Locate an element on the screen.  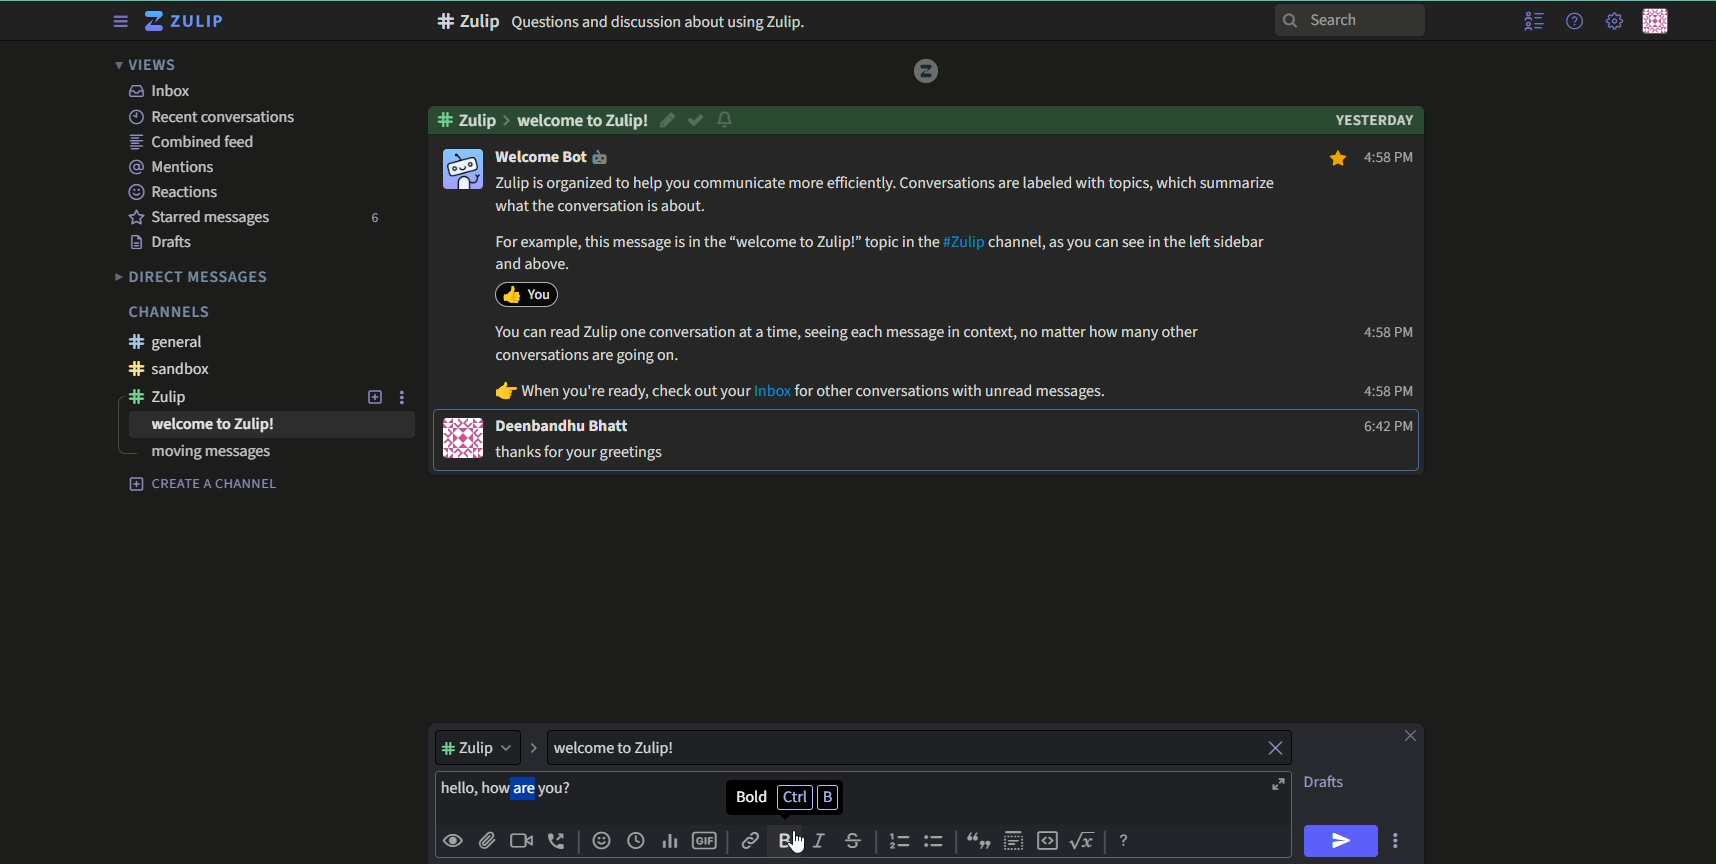
resolved is located at coordinates (697, 120).